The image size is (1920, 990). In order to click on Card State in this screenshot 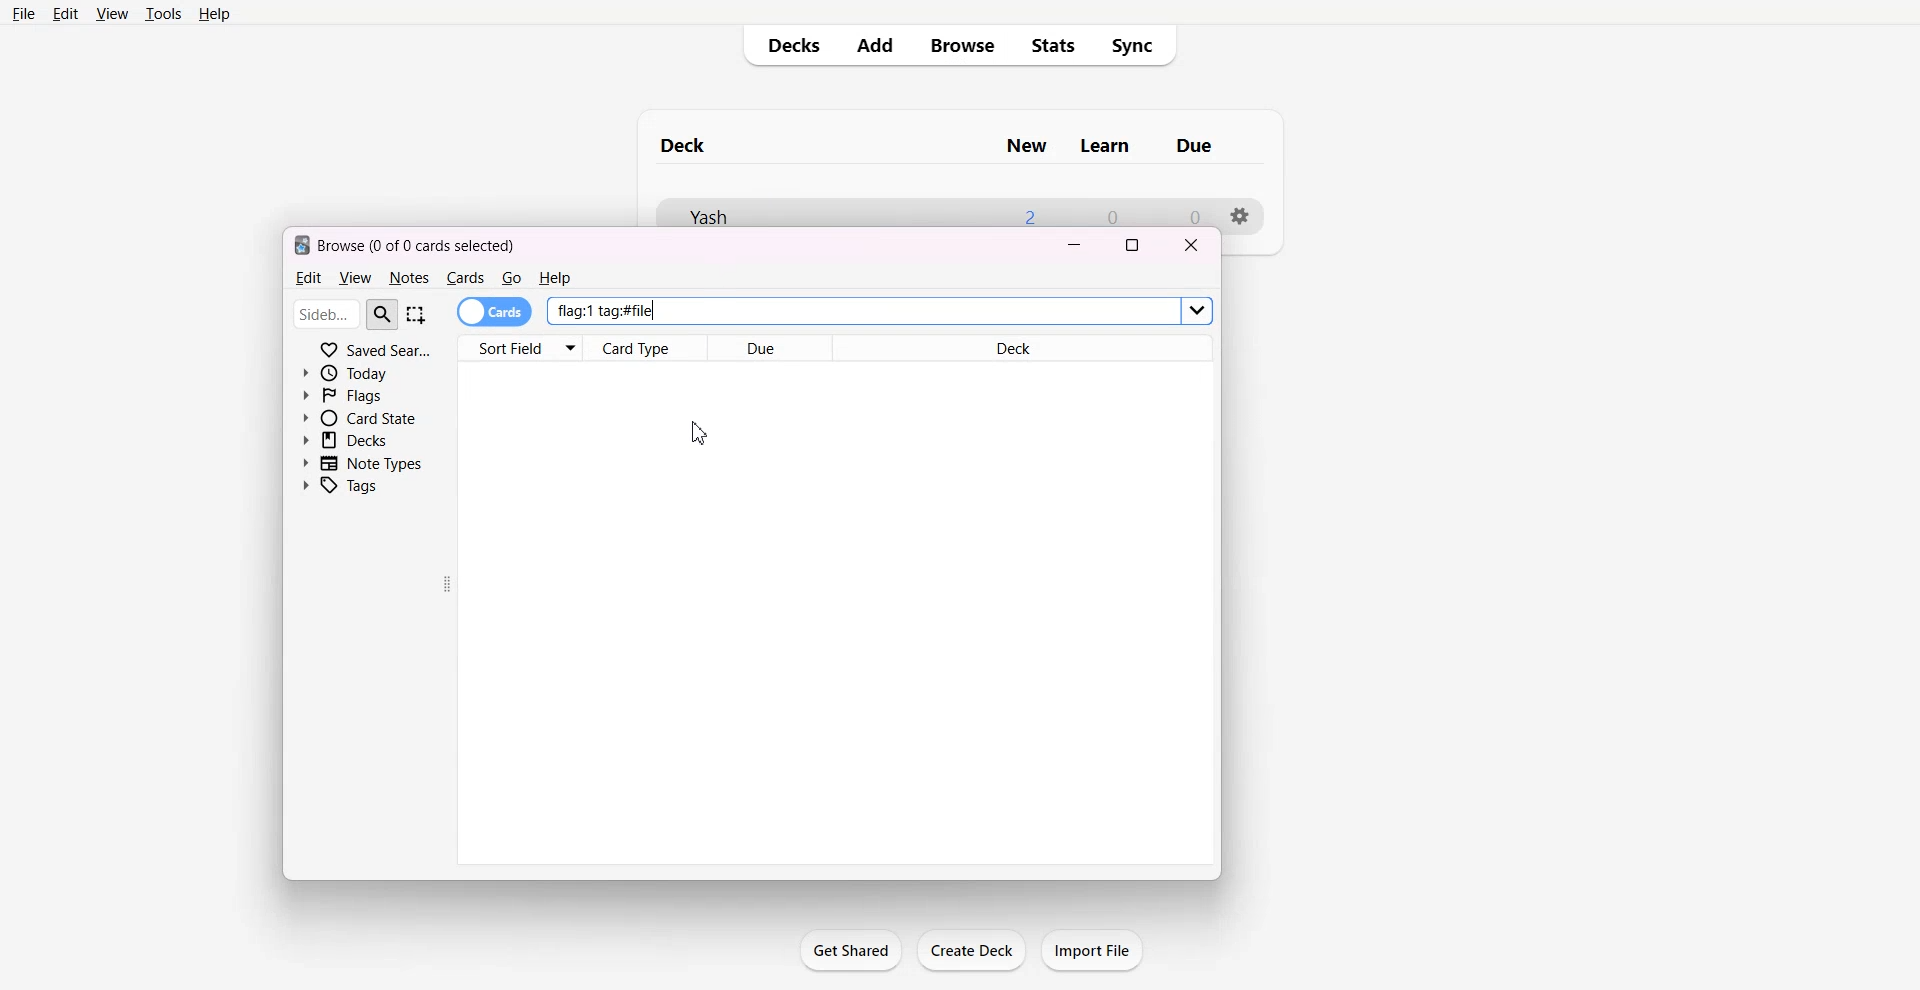, I will do `click(359, 419)`.